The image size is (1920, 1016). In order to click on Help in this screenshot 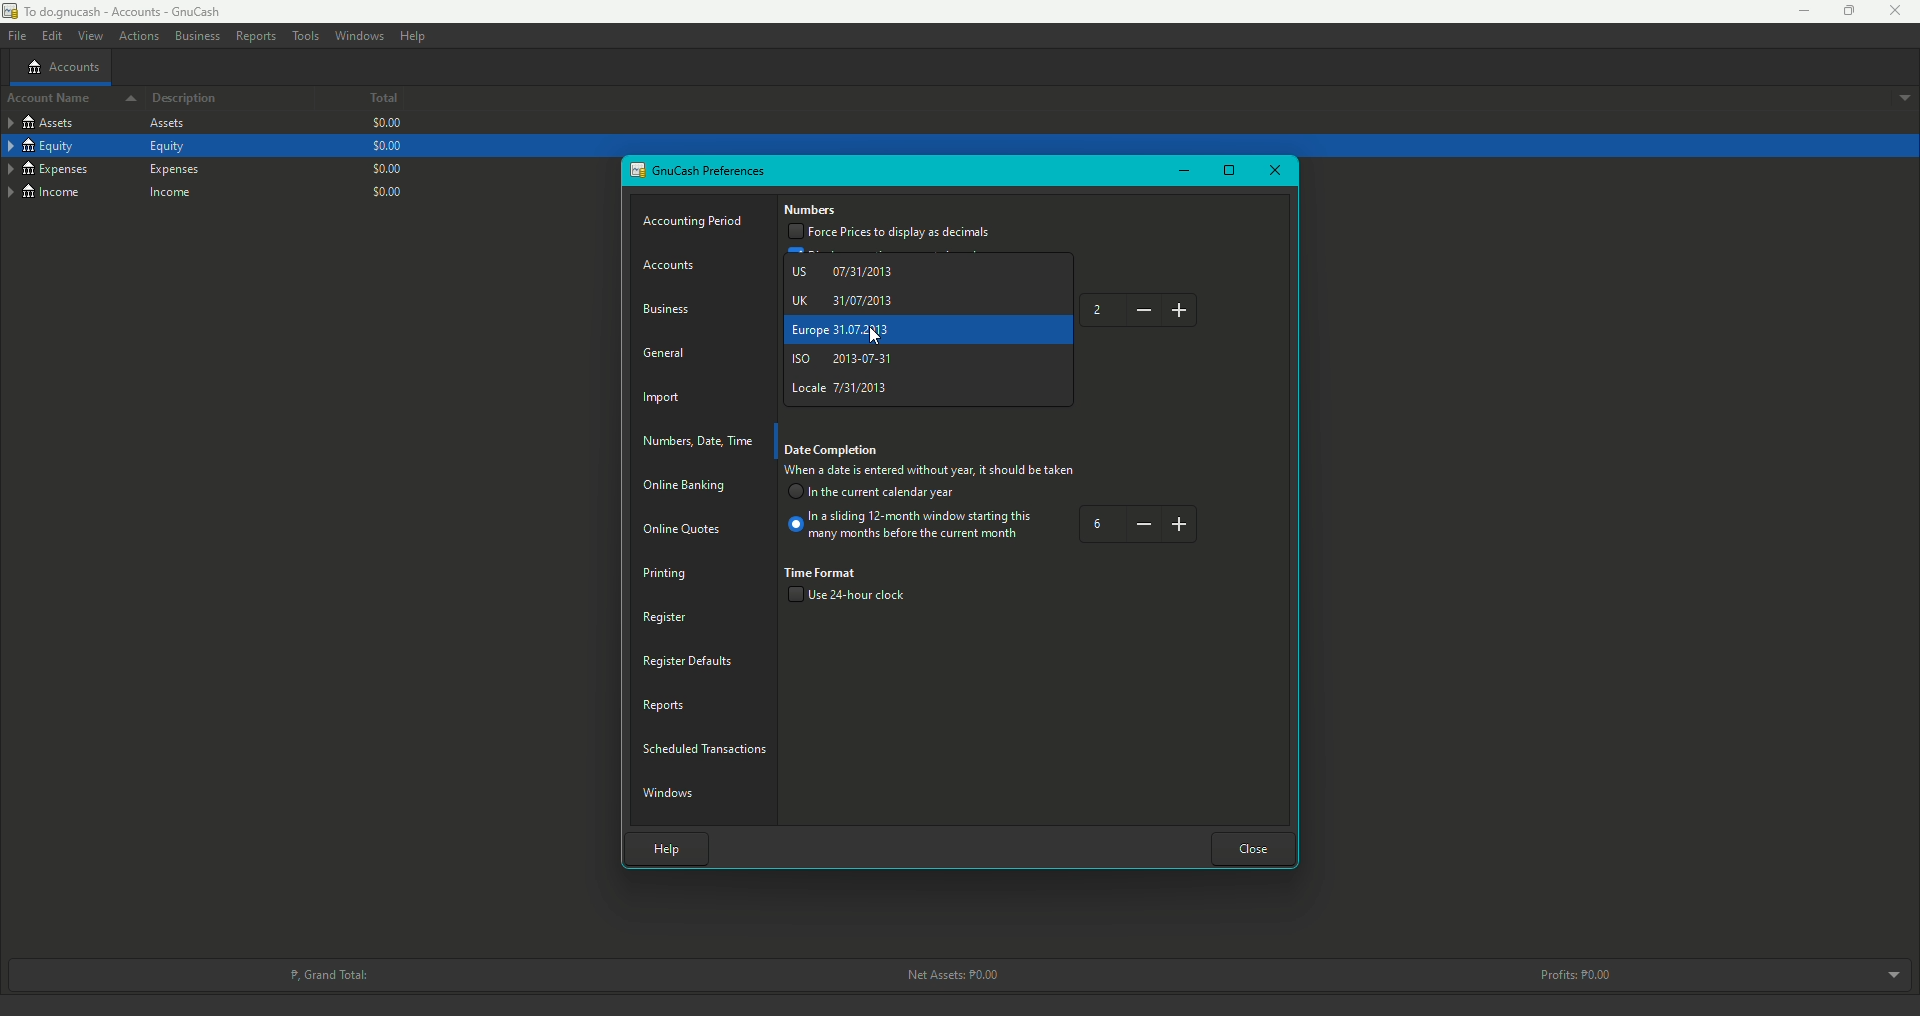, I will do `click(413, 36)`.